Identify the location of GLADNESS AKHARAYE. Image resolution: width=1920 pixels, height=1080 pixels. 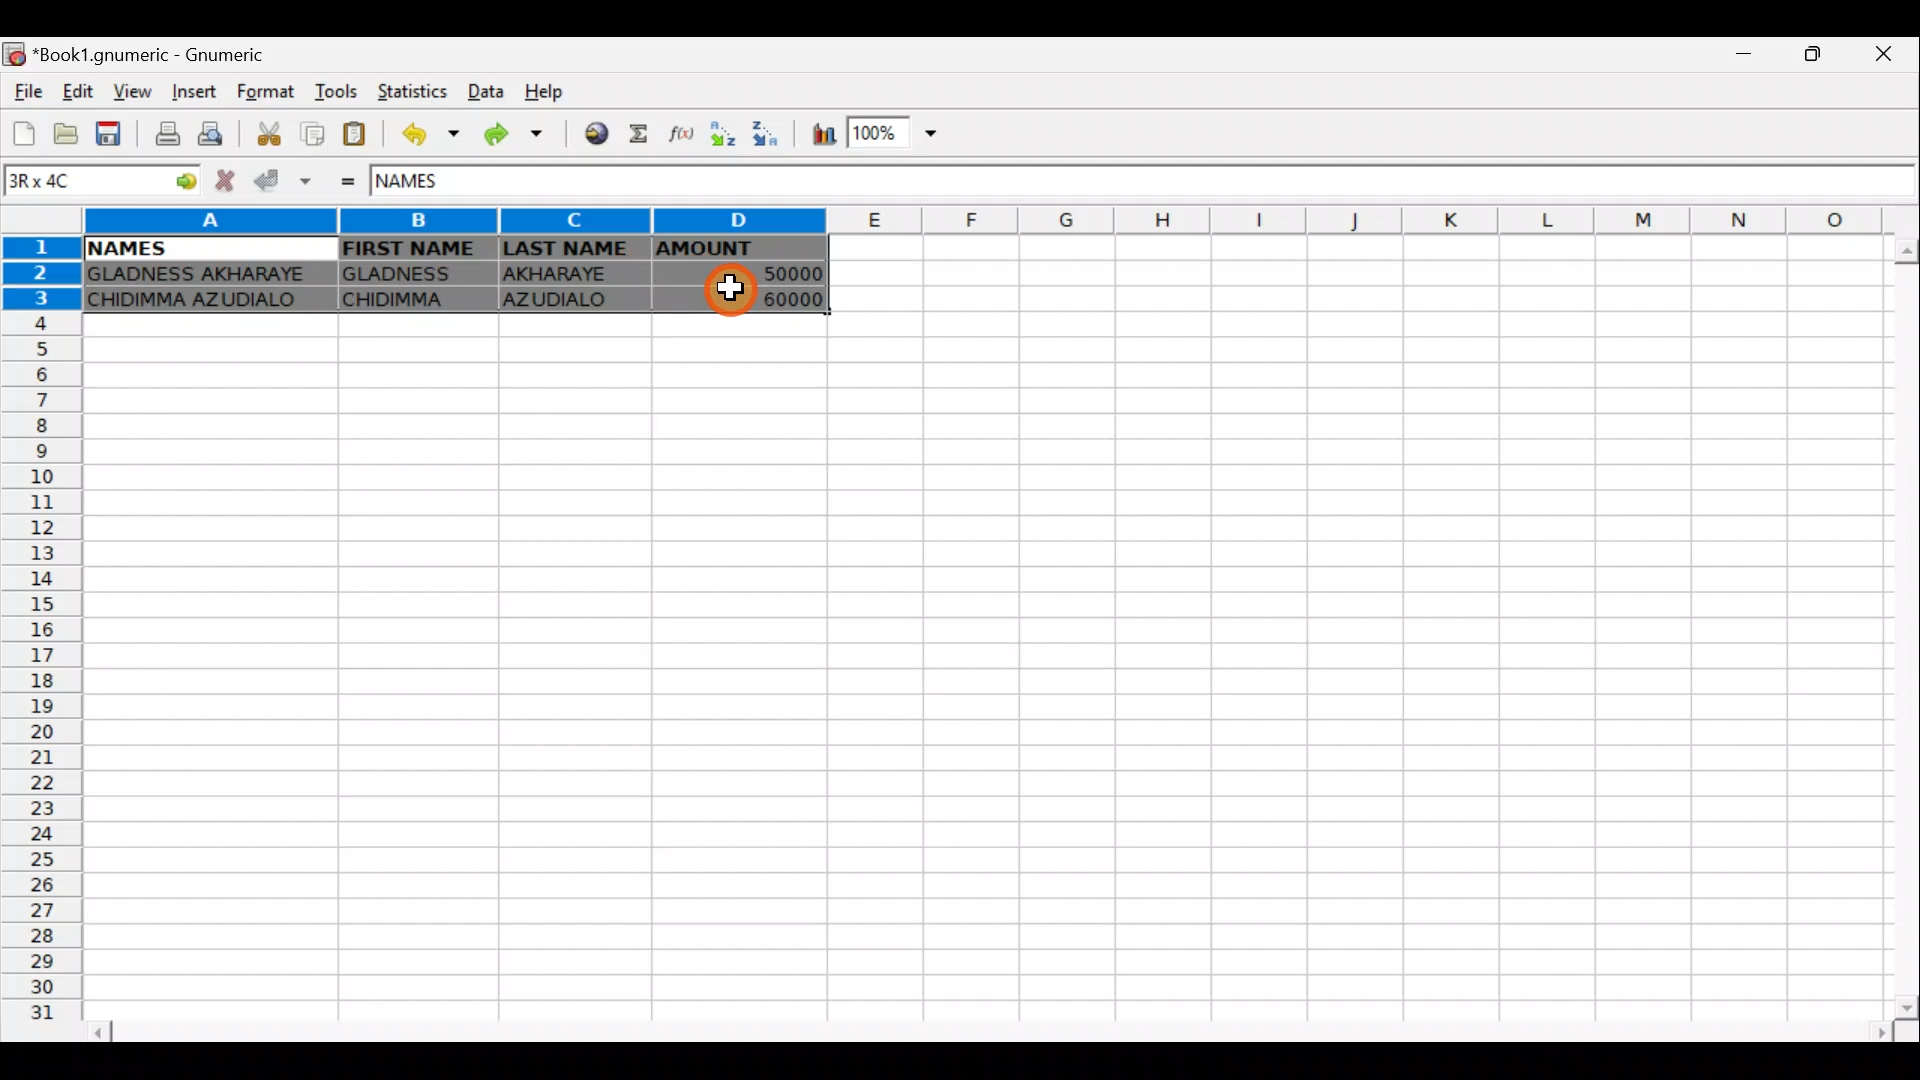
(203, 275).